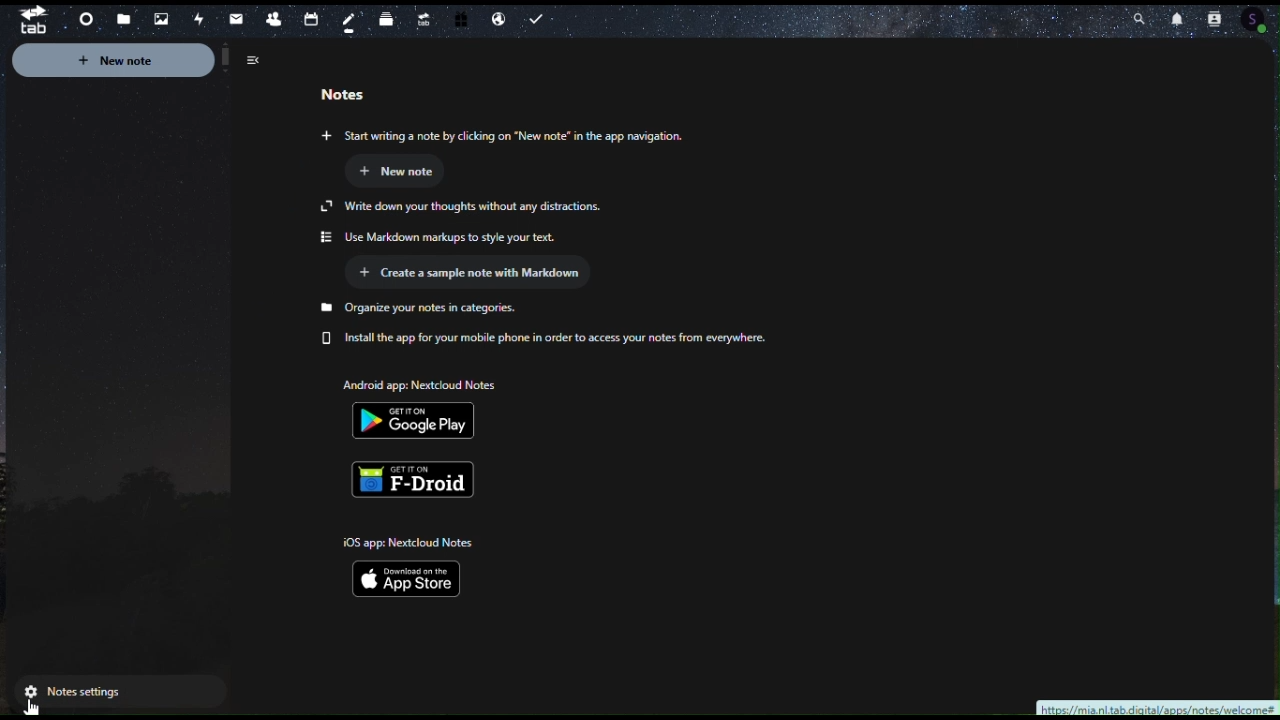 Image resolution: width=1280 pixels, height=720 pixels. What do you see at coordinates (449, 222) in the screenshot?
I see `Text` at bounding box center [449, 222].